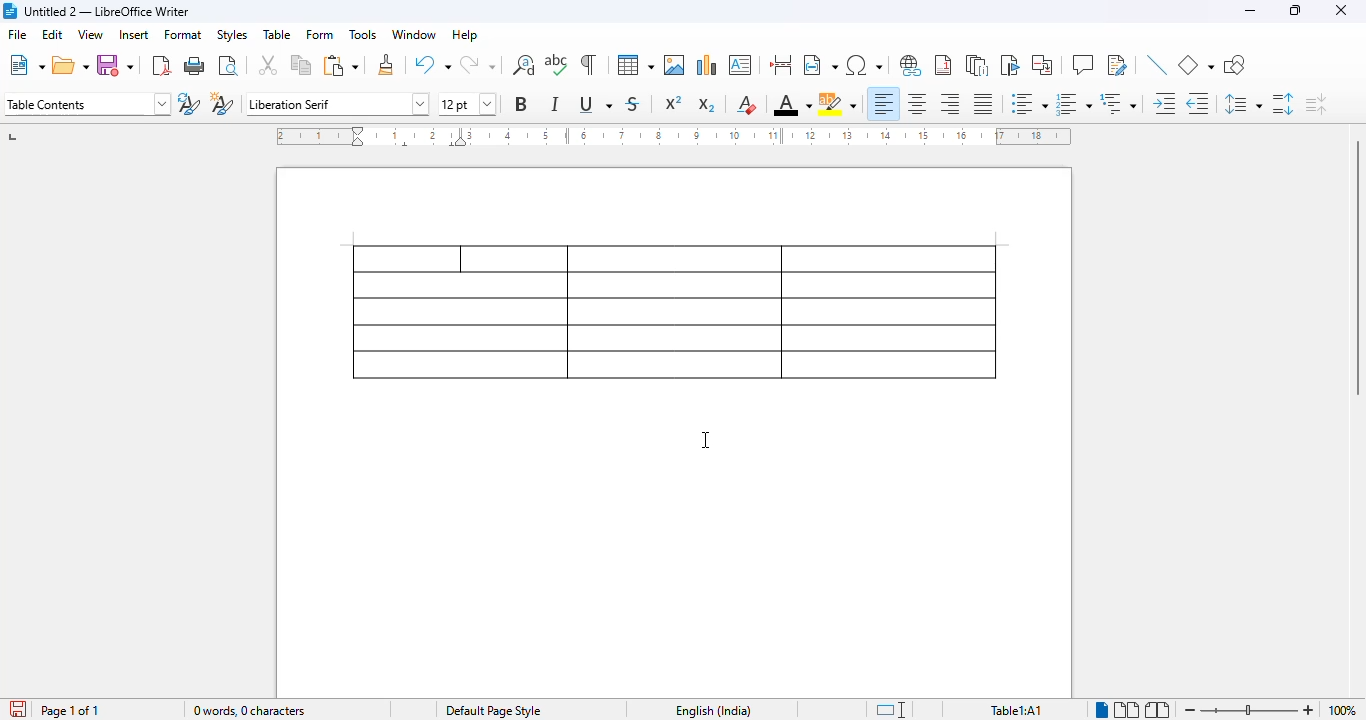  What do you see at coordinates (468, 104) in the screenshot?
I see `font size` at bounding box center [468, 104].